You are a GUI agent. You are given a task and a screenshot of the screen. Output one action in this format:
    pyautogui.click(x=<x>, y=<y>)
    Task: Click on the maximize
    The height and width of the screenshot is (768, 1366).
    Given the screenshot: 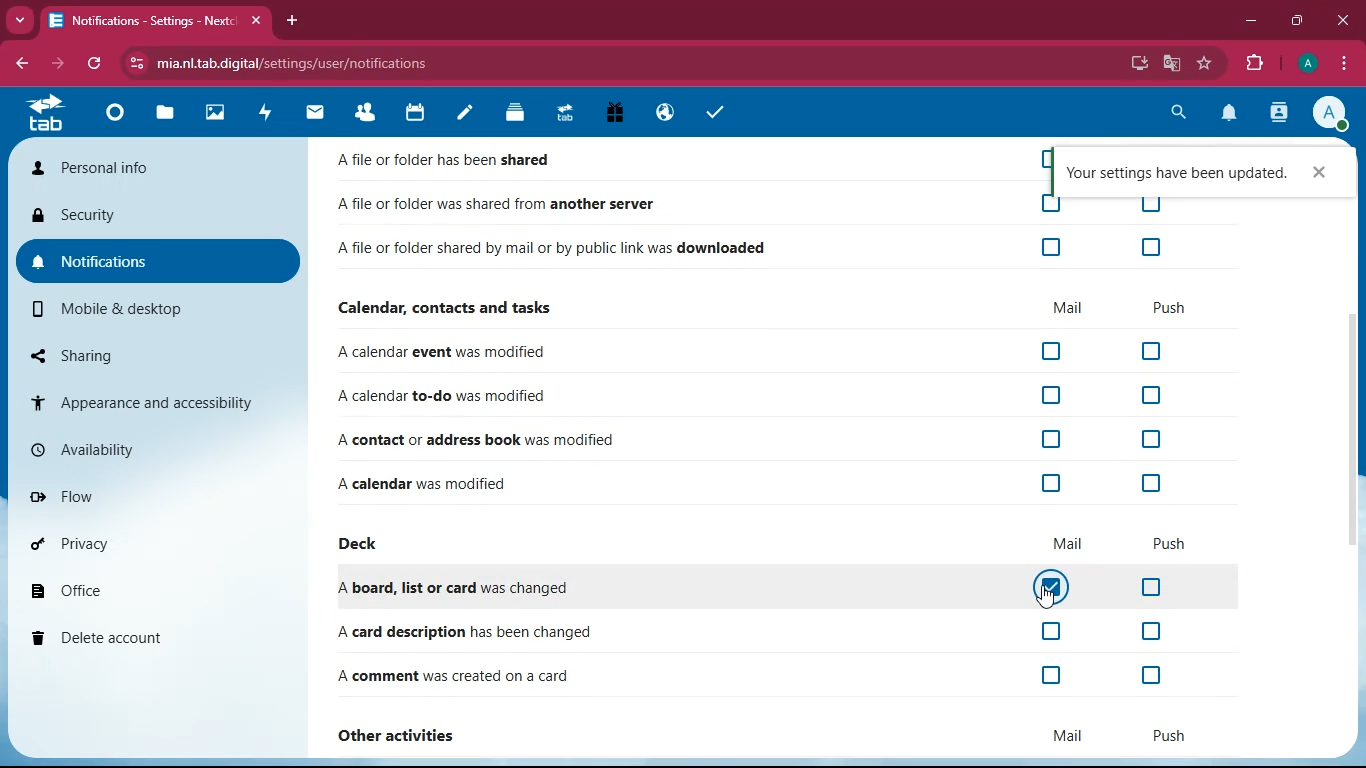 What is the action you would take?
    pyautogui.click(x=1297, y=21)
    